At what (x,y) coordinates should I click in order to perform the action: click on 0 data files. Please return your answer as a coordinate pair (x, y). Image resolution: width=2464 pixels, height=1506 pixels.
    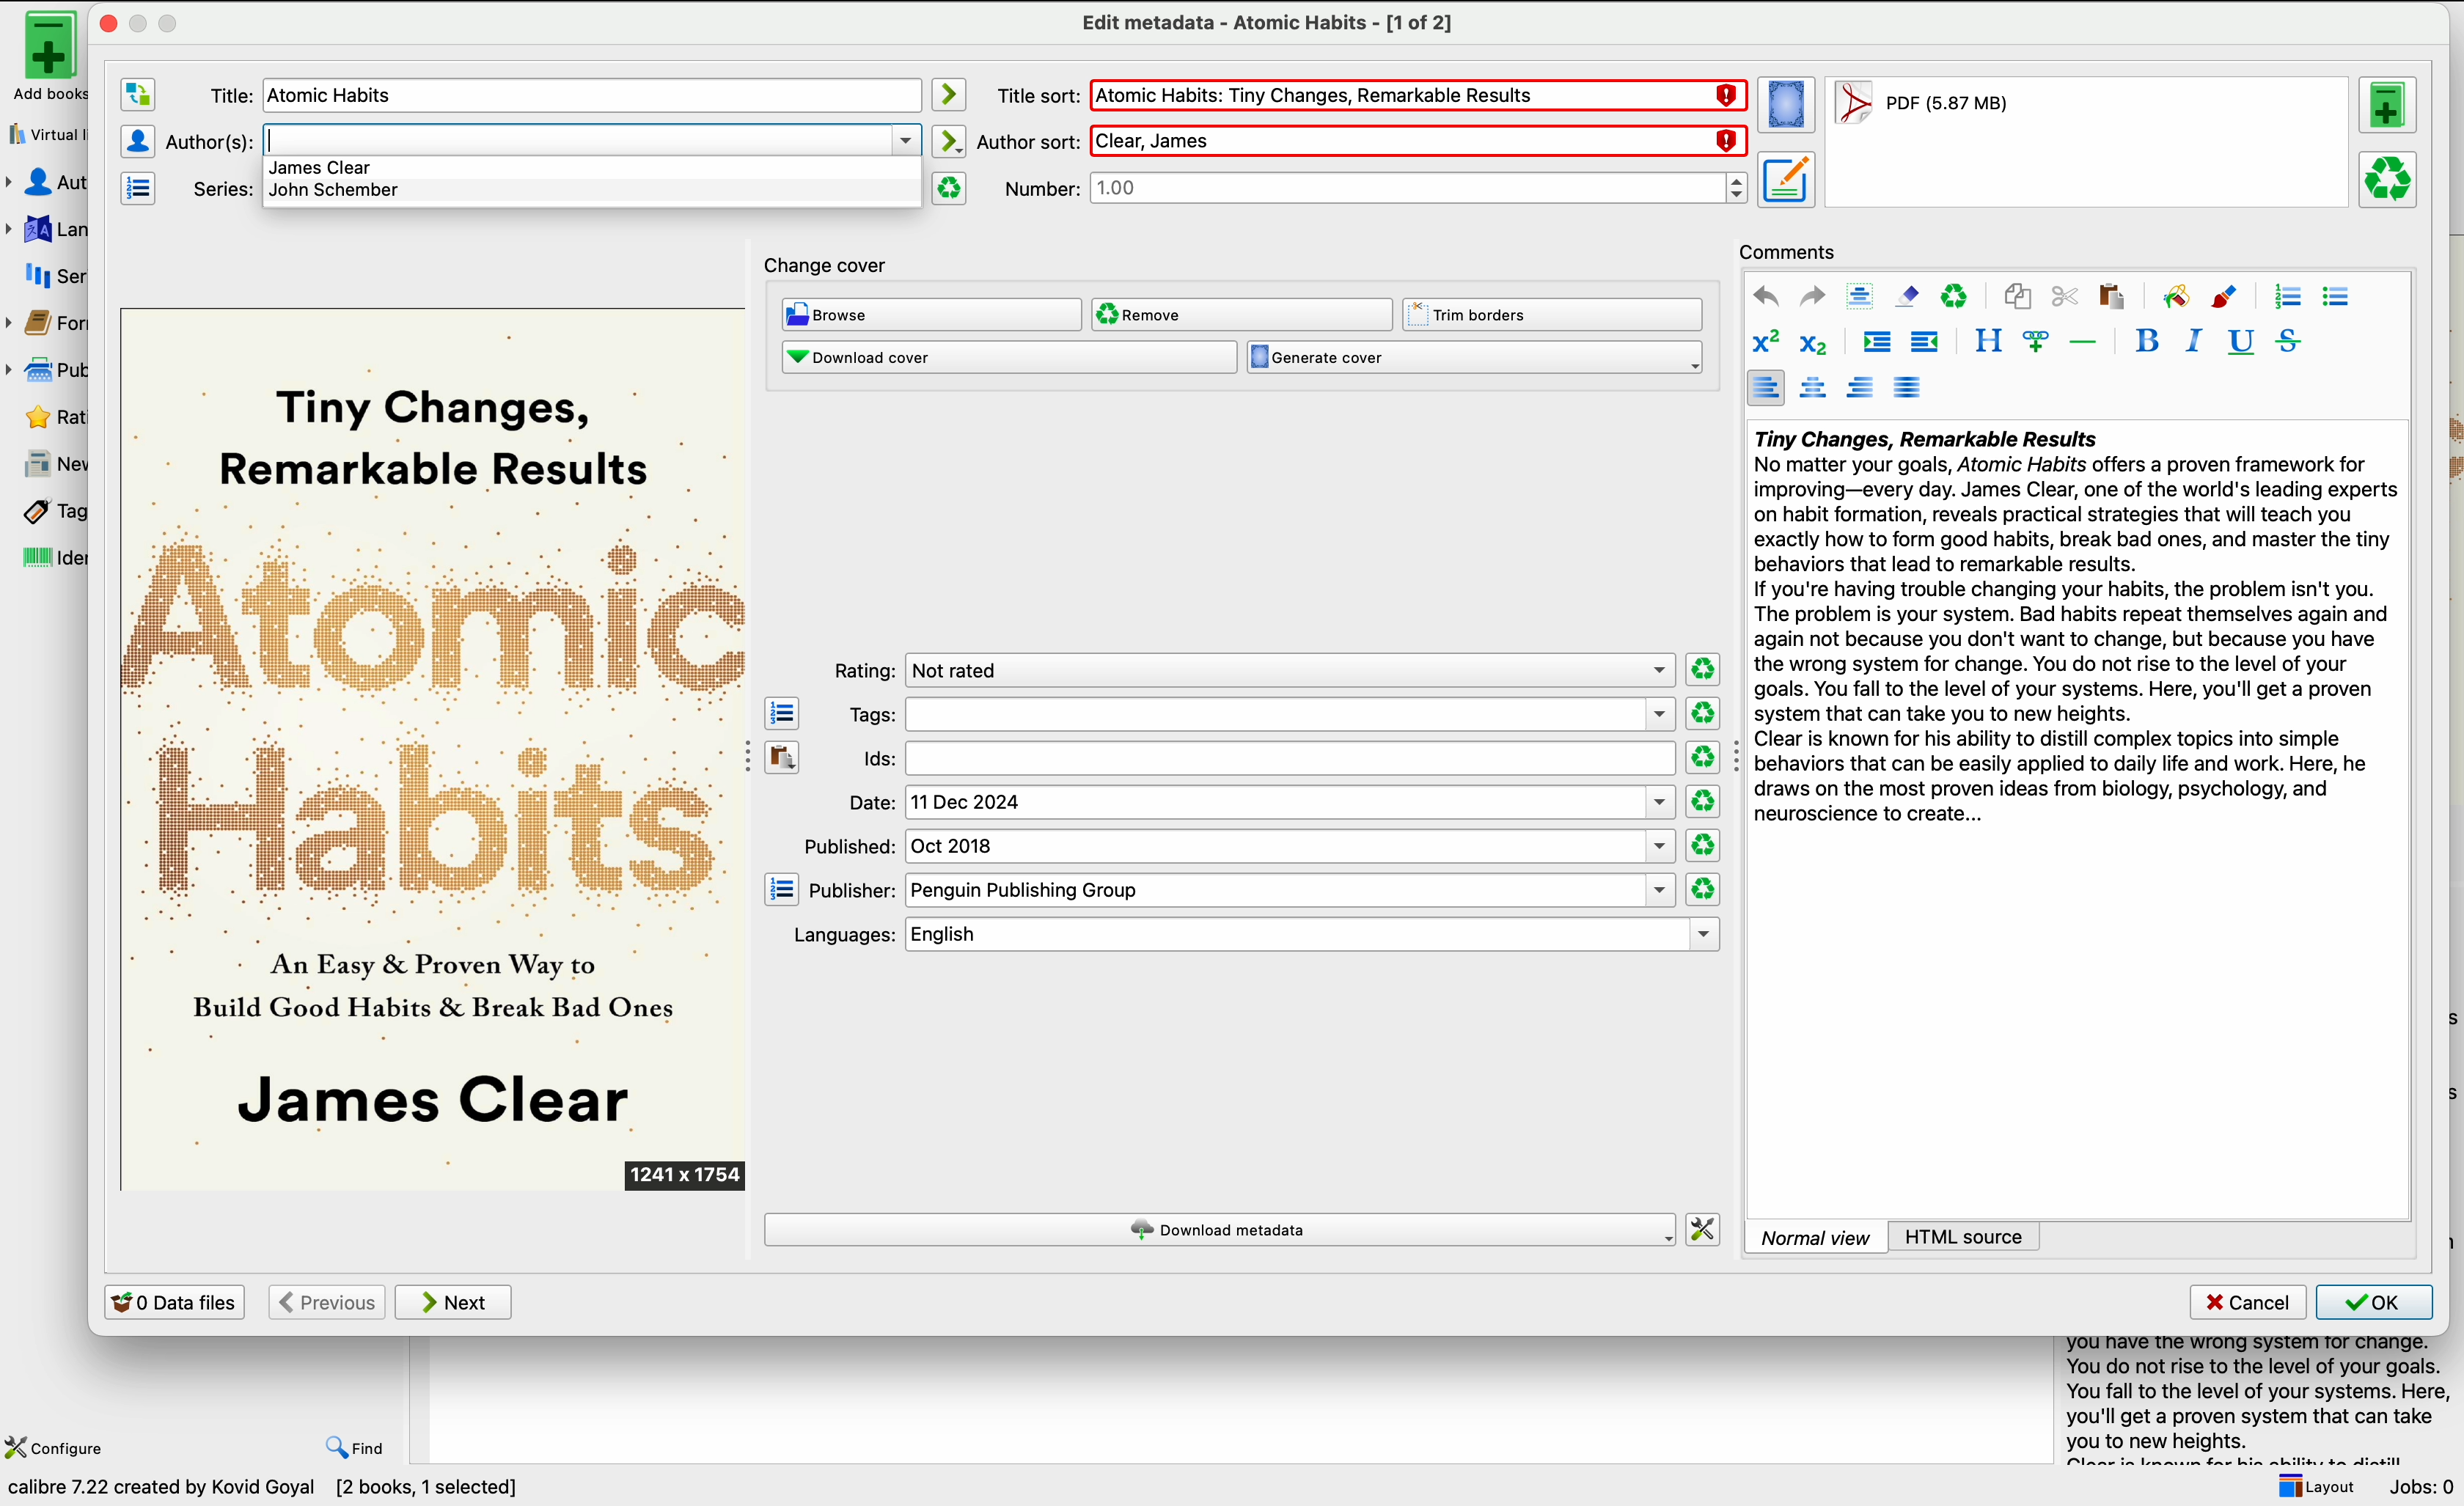
    Looking at the image, I should click on (174, 1301).